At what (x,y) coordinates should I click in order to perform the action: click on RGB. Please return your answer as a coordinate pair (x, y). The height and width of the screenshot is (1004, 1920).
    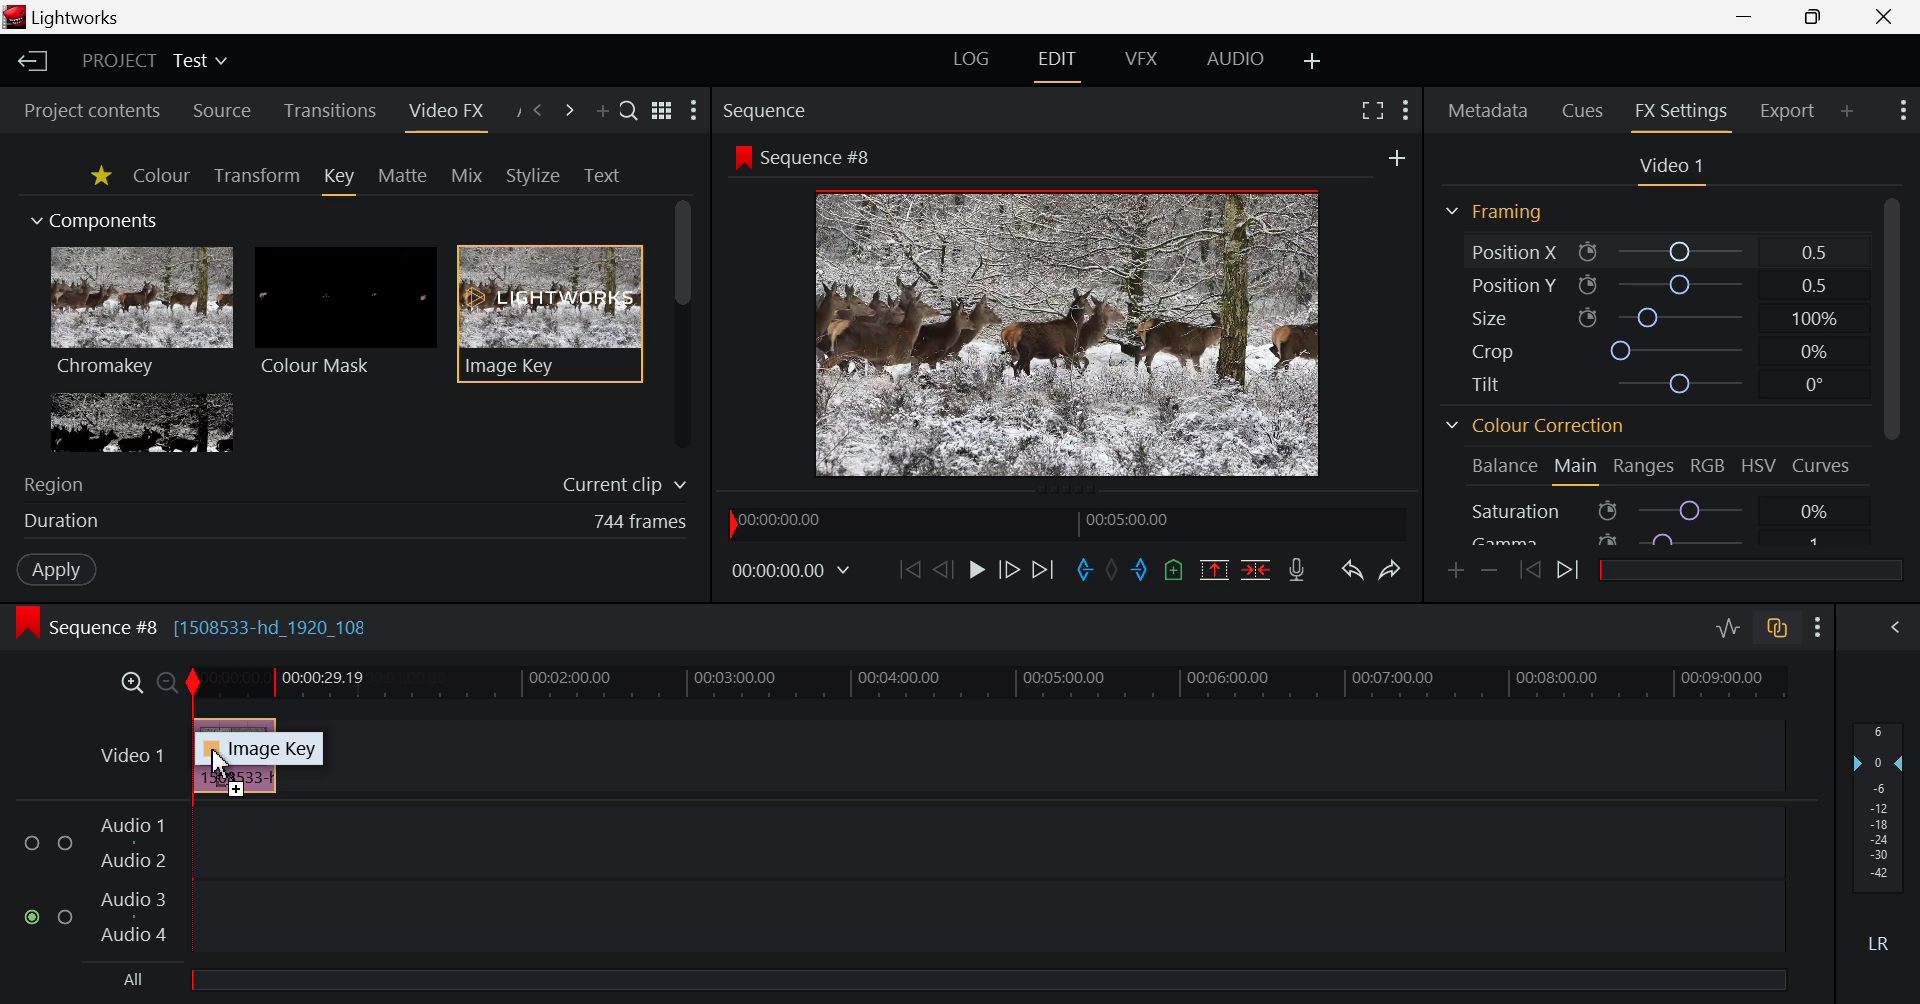
    Looking at the image, I should click on (1709, 468).